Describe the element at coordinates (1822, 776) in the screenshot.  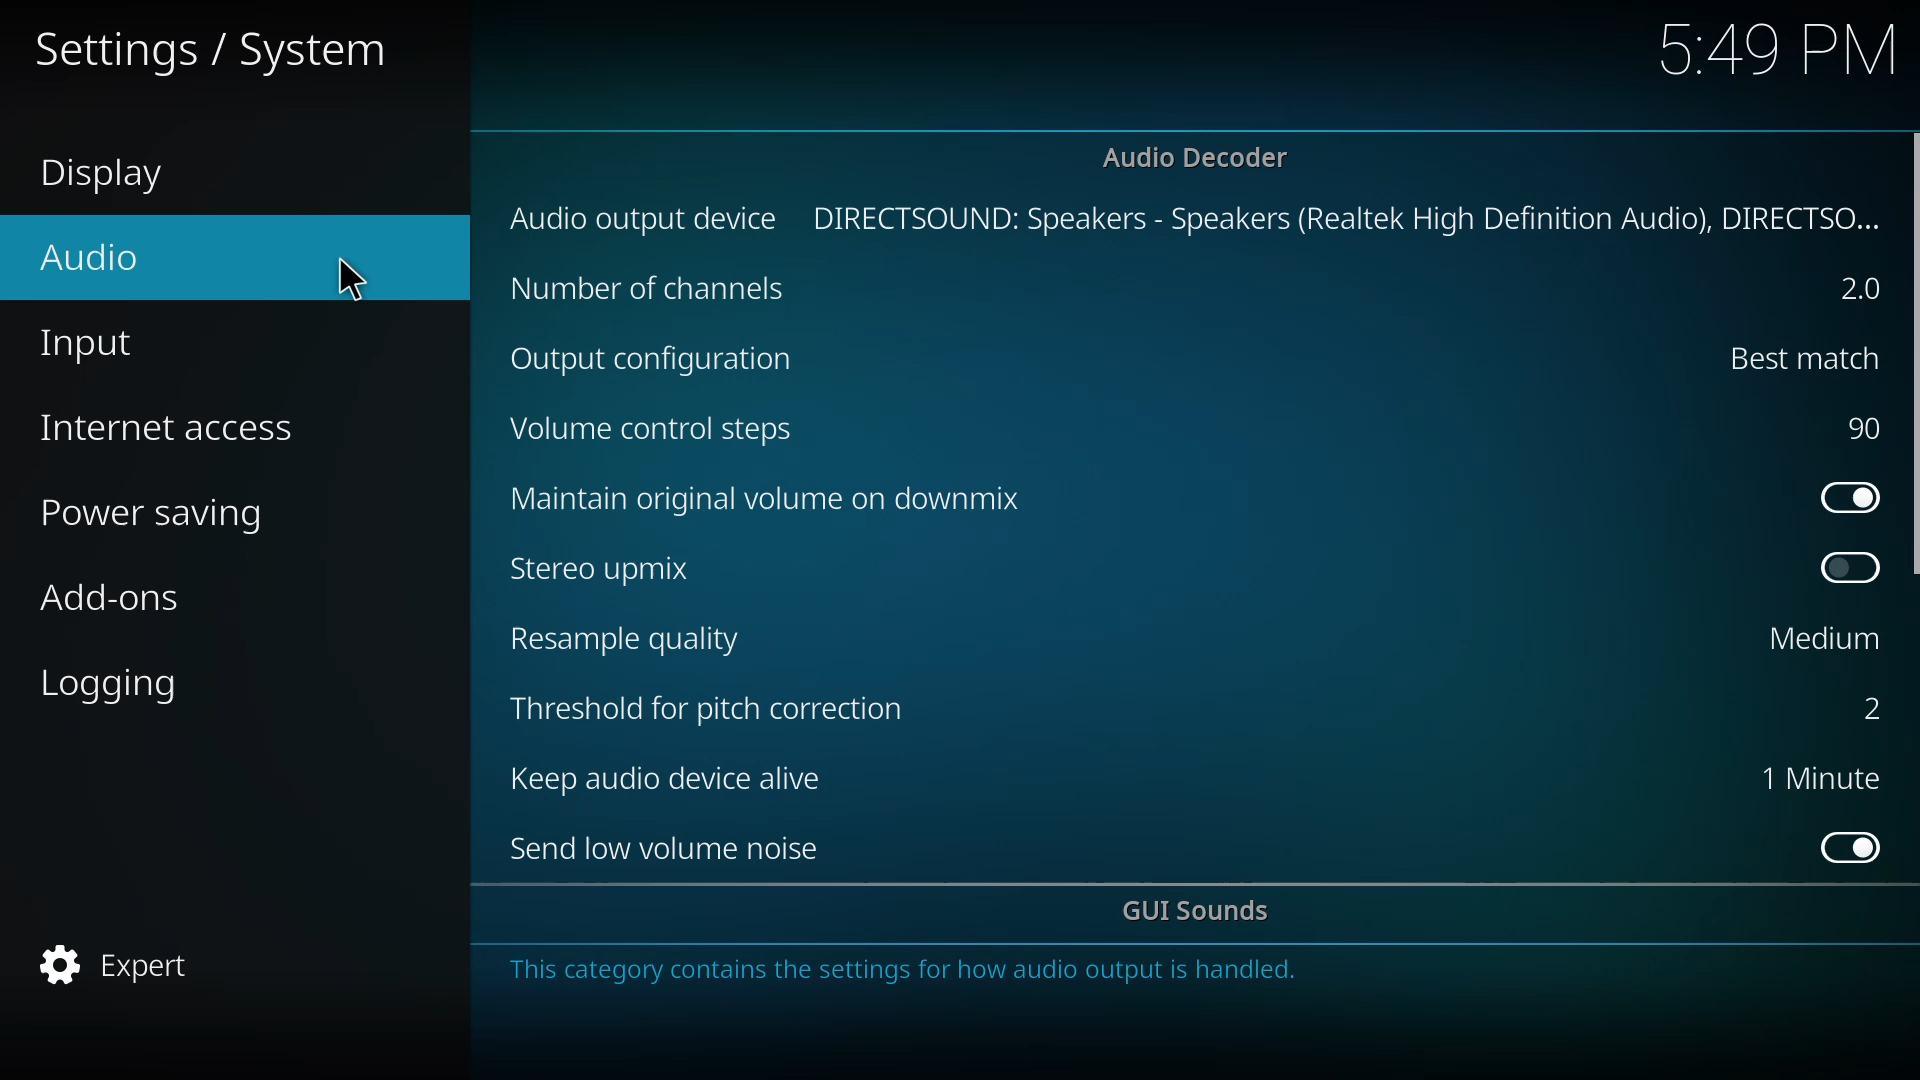
I see `1` at that location.